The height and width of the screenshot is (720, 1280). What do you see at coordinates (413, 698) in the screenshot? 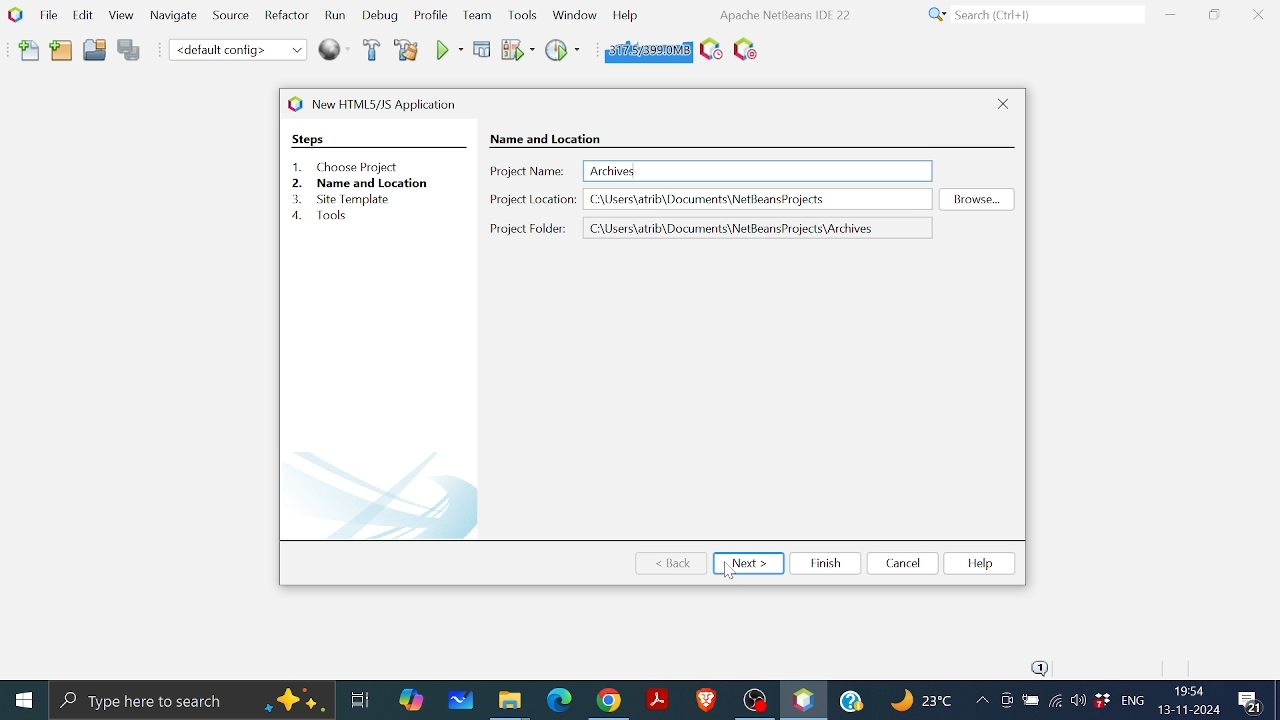
I see `Copilot` at bounding box center [413, 698].